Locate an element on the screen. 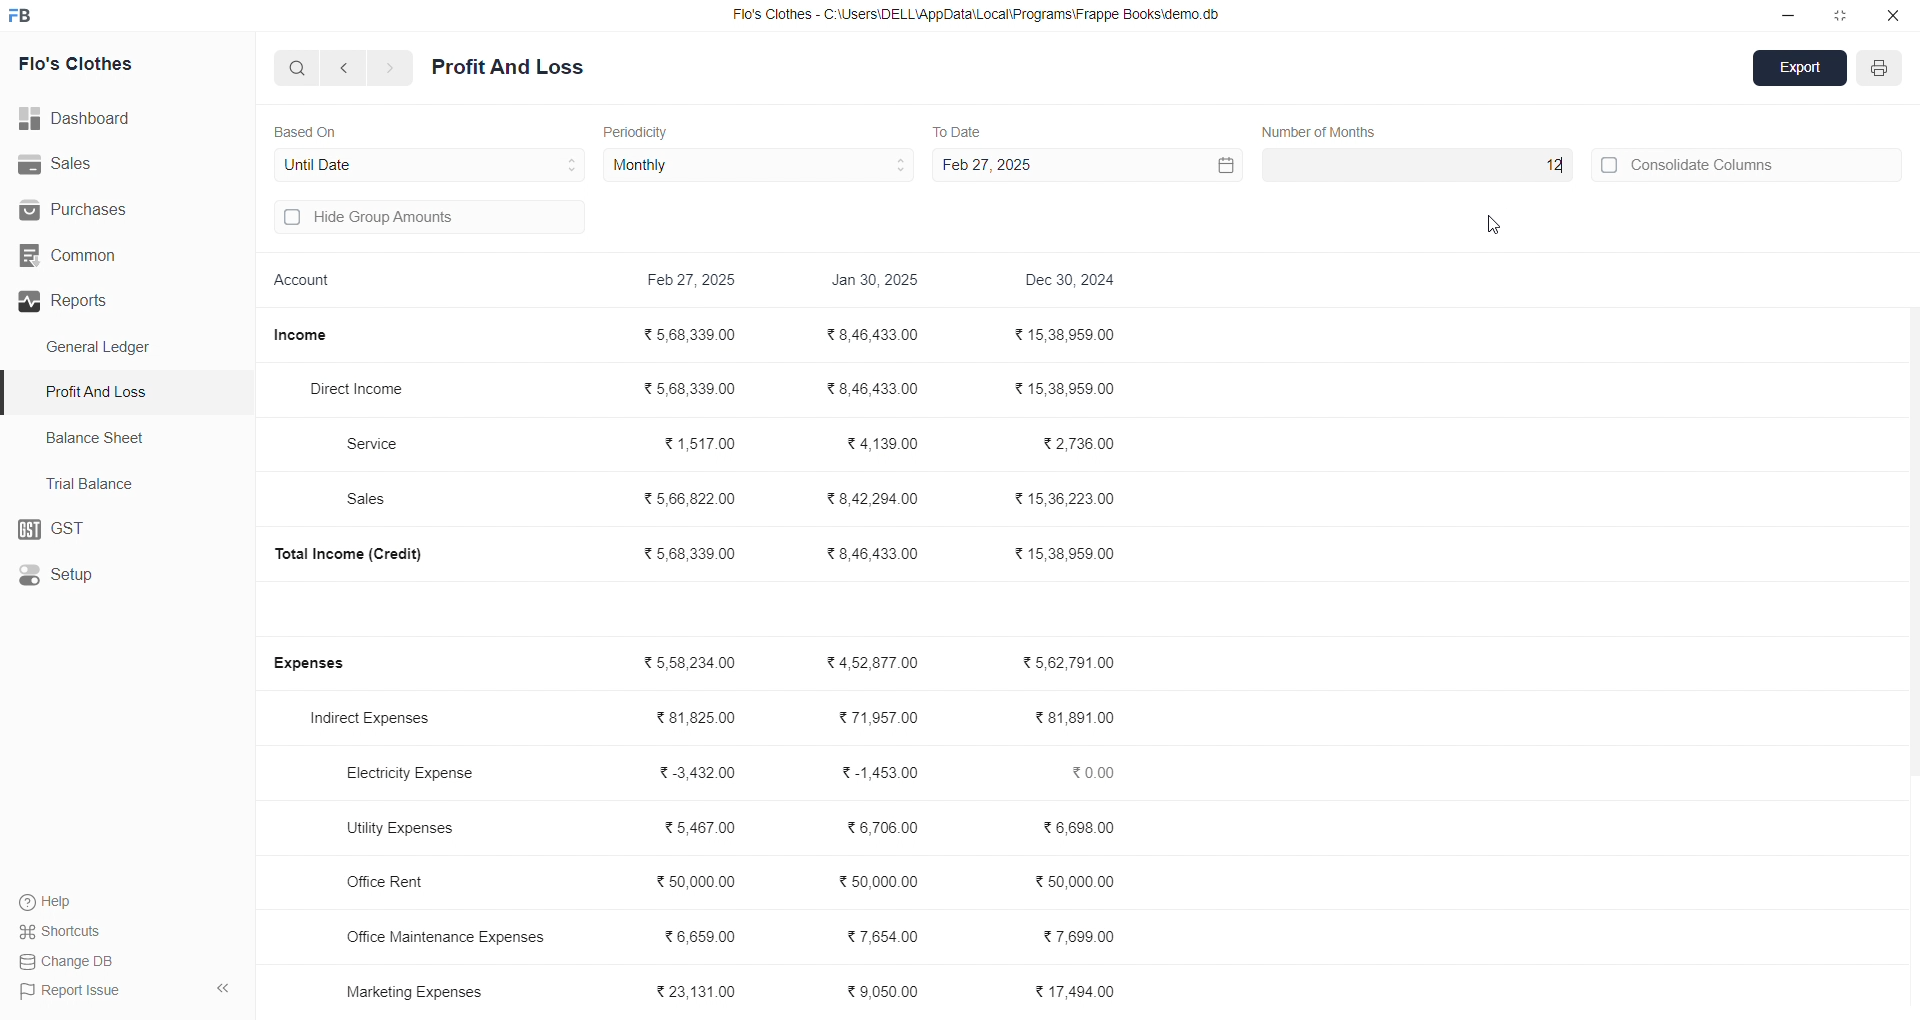 This screenshot has width=1920, height=1020. Periodicity is located at coordinates (640, 130).